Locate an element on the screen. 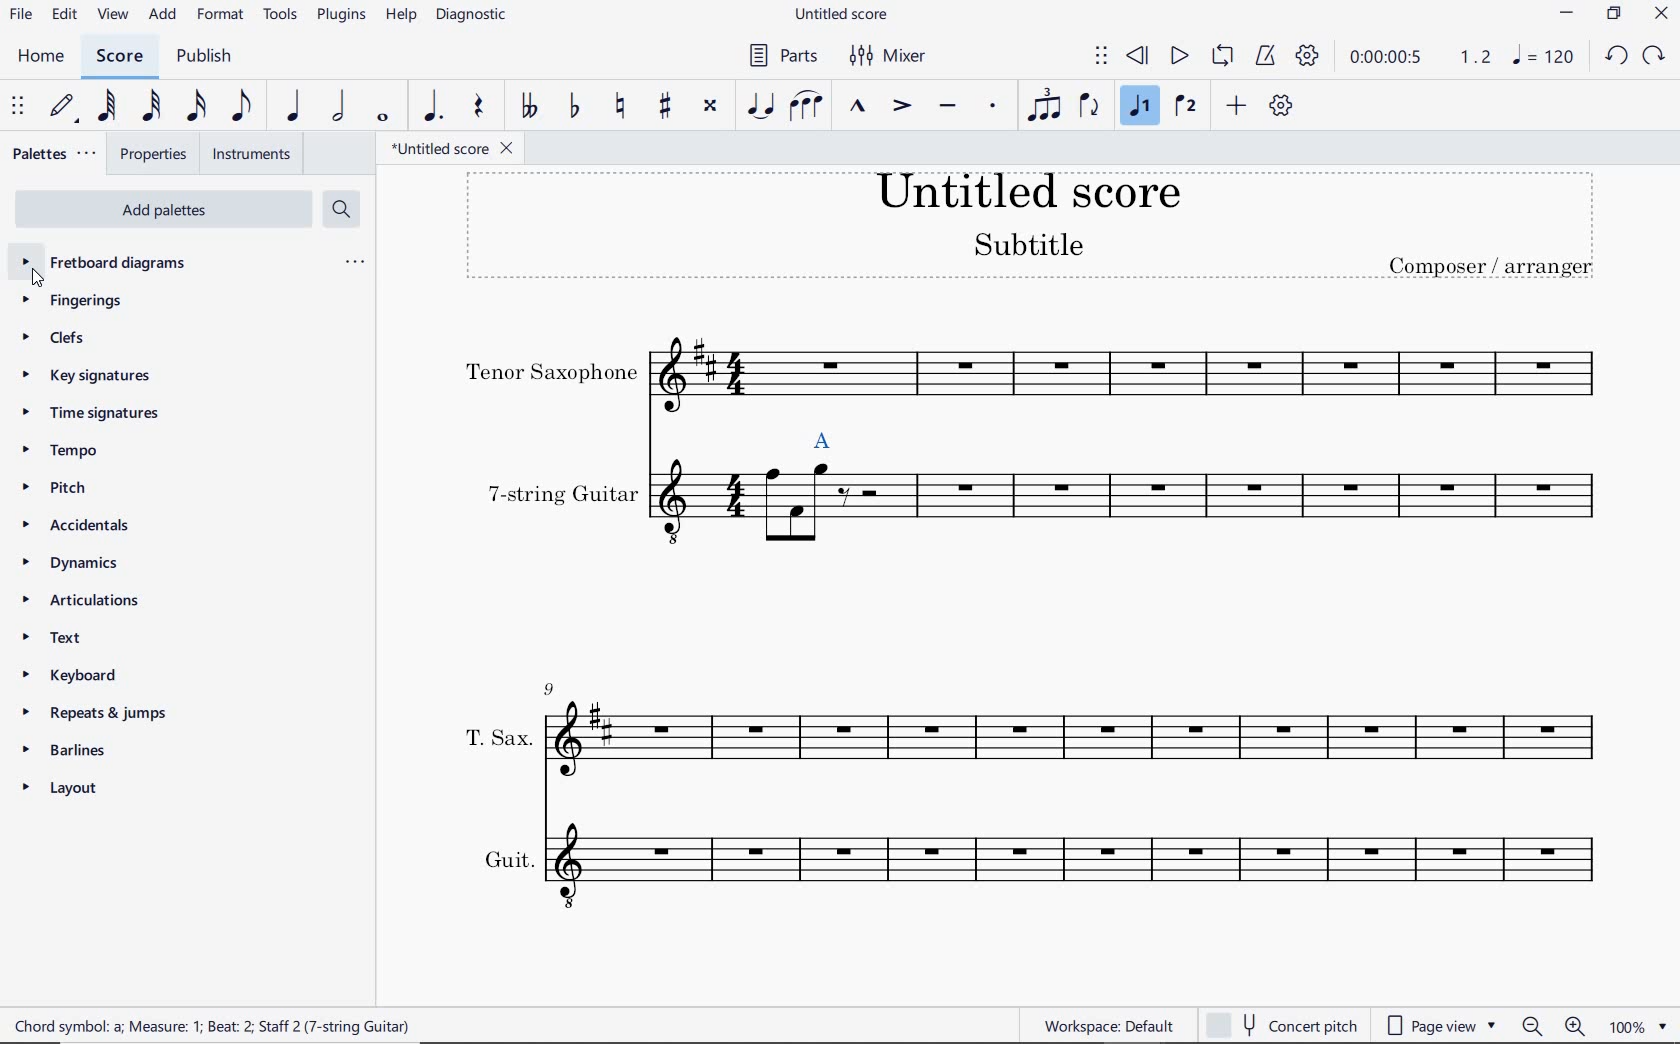 The image size is (1680, 1044). EDIT is located at coordinates (63, 13).